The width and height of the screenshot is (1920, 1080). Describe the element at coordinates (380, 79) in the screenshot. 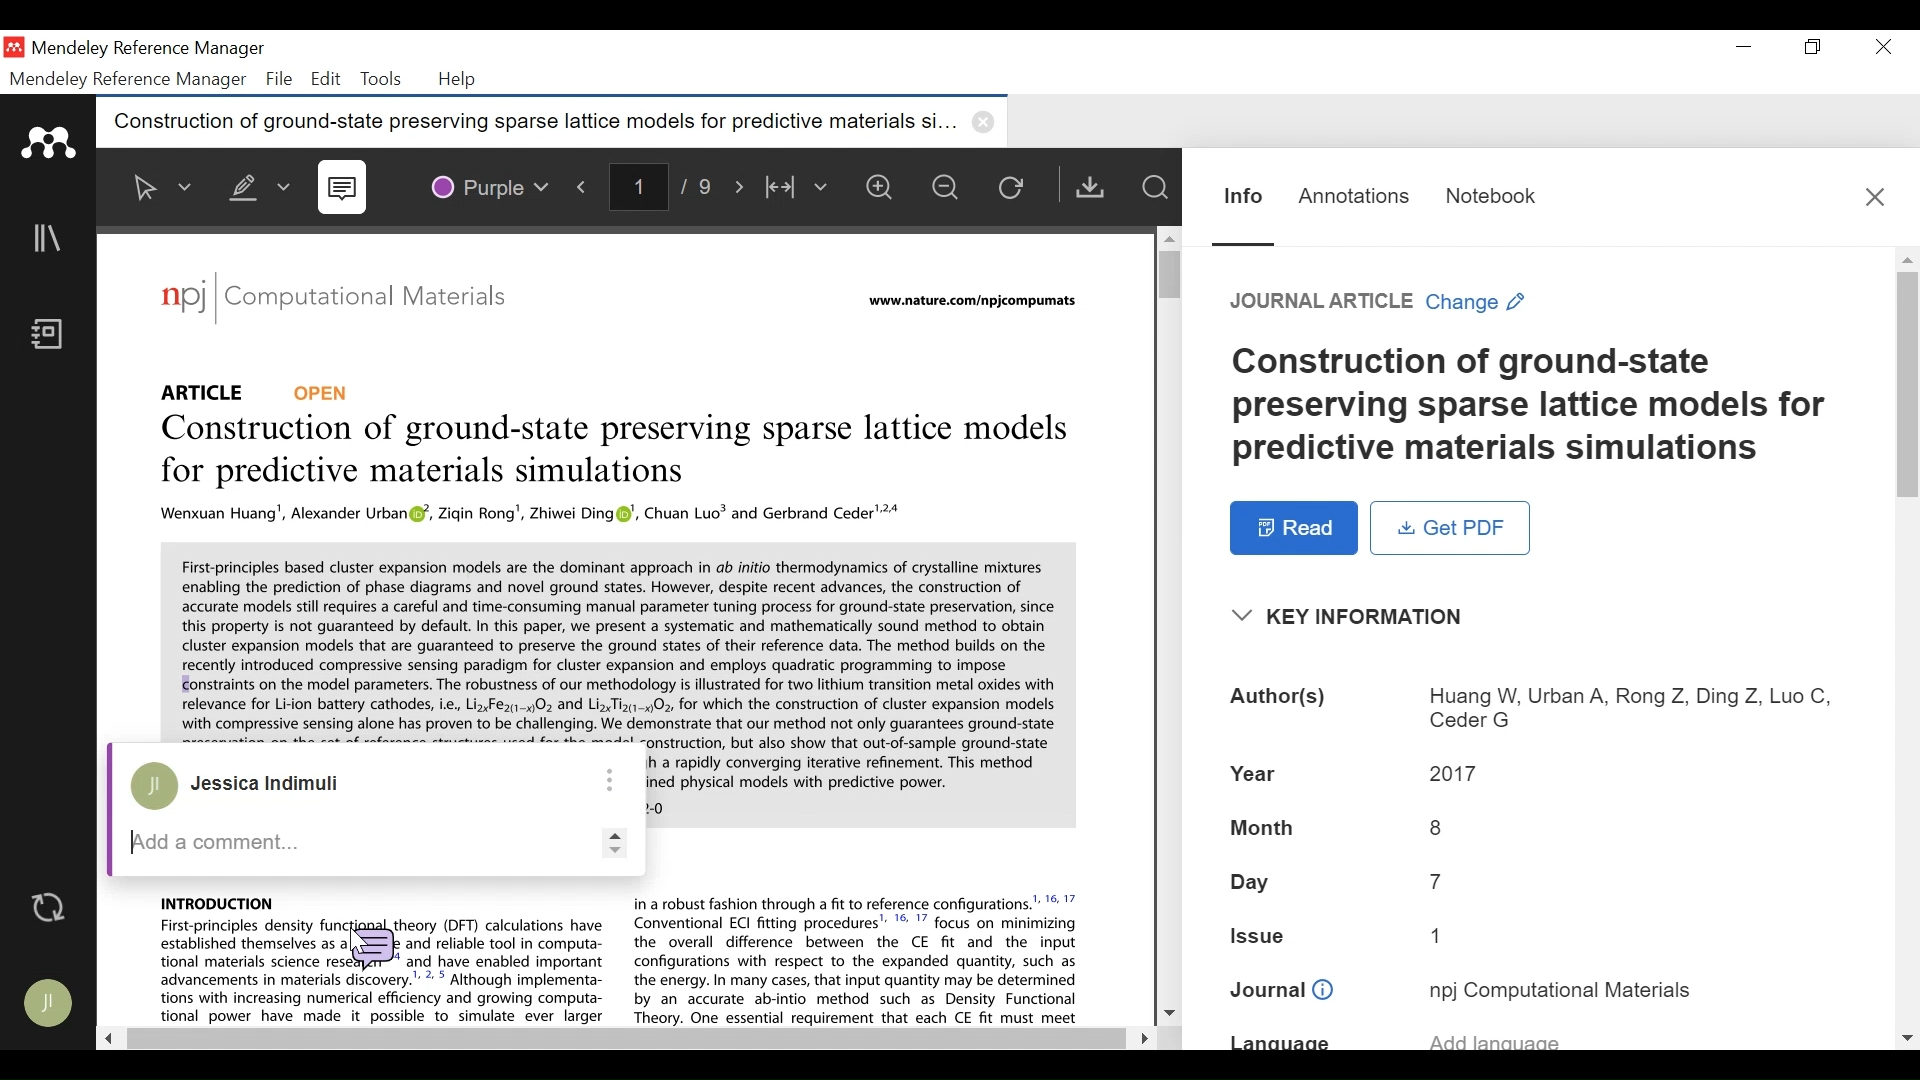

I see `Tools` at that location.